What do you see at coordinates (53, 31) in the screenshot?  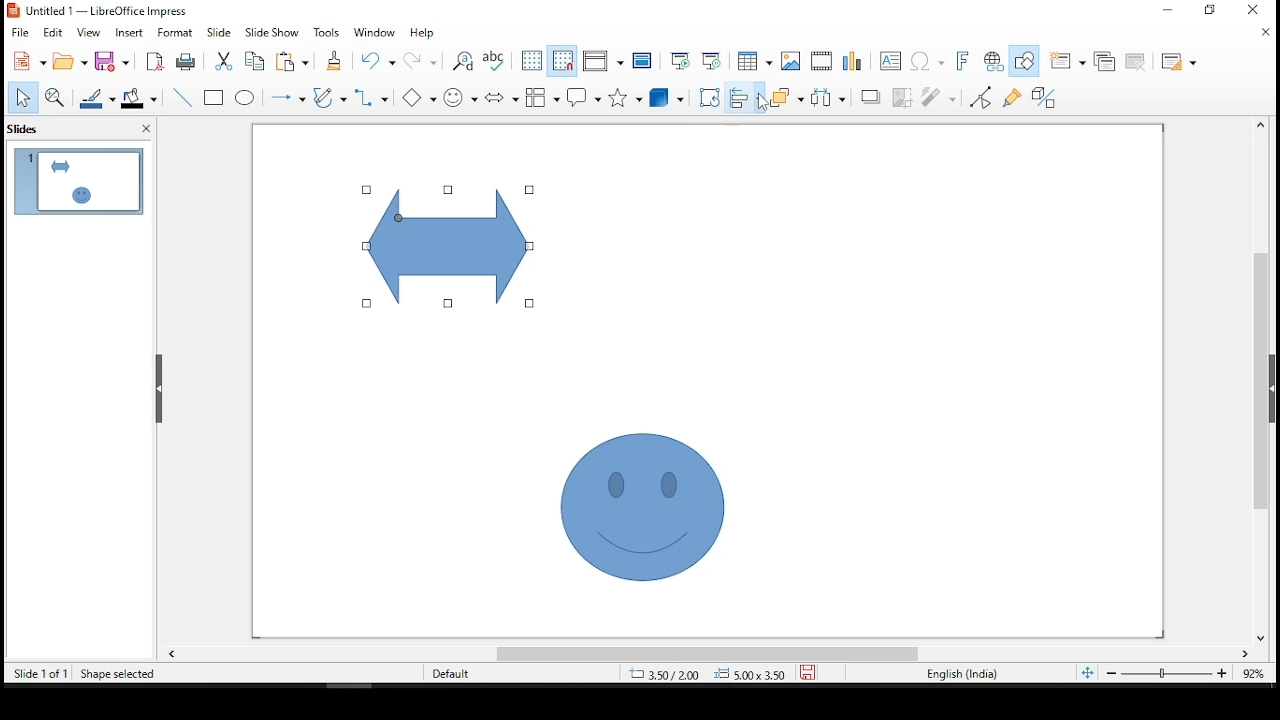 I see `edit` at bounding box center [53, 31].